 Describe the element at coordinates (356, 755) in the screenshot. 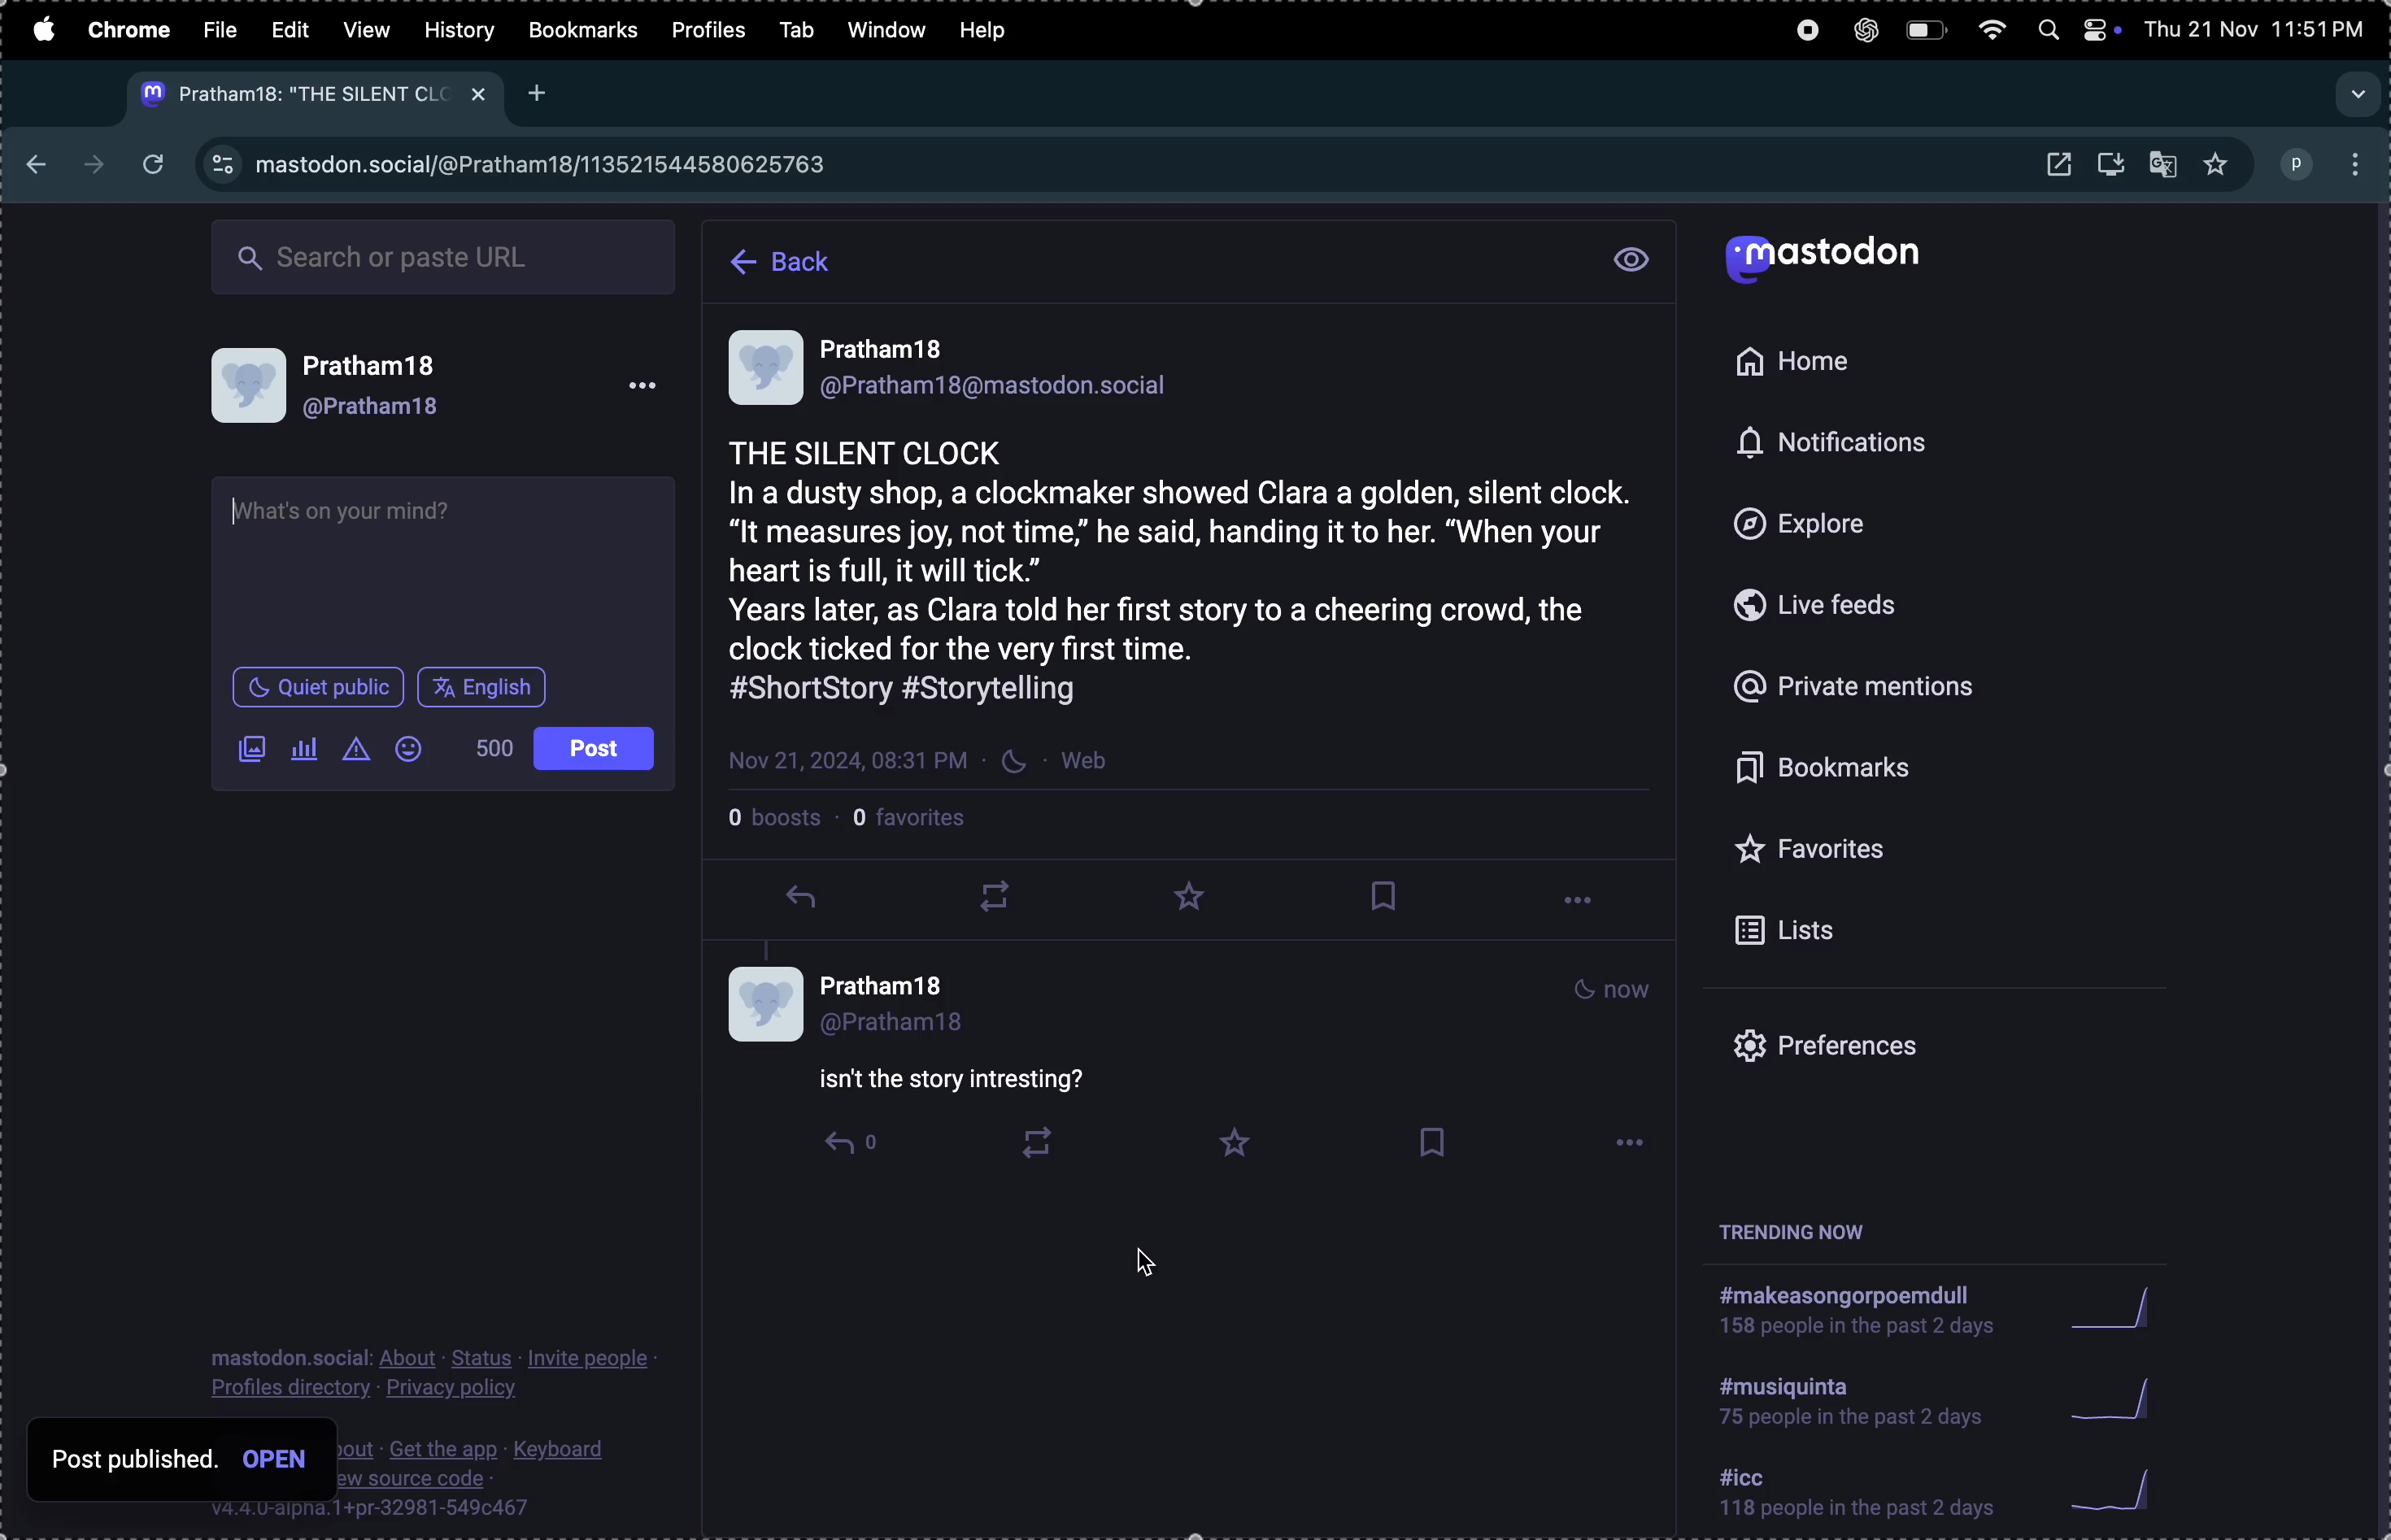

I see `content warning` at that location.